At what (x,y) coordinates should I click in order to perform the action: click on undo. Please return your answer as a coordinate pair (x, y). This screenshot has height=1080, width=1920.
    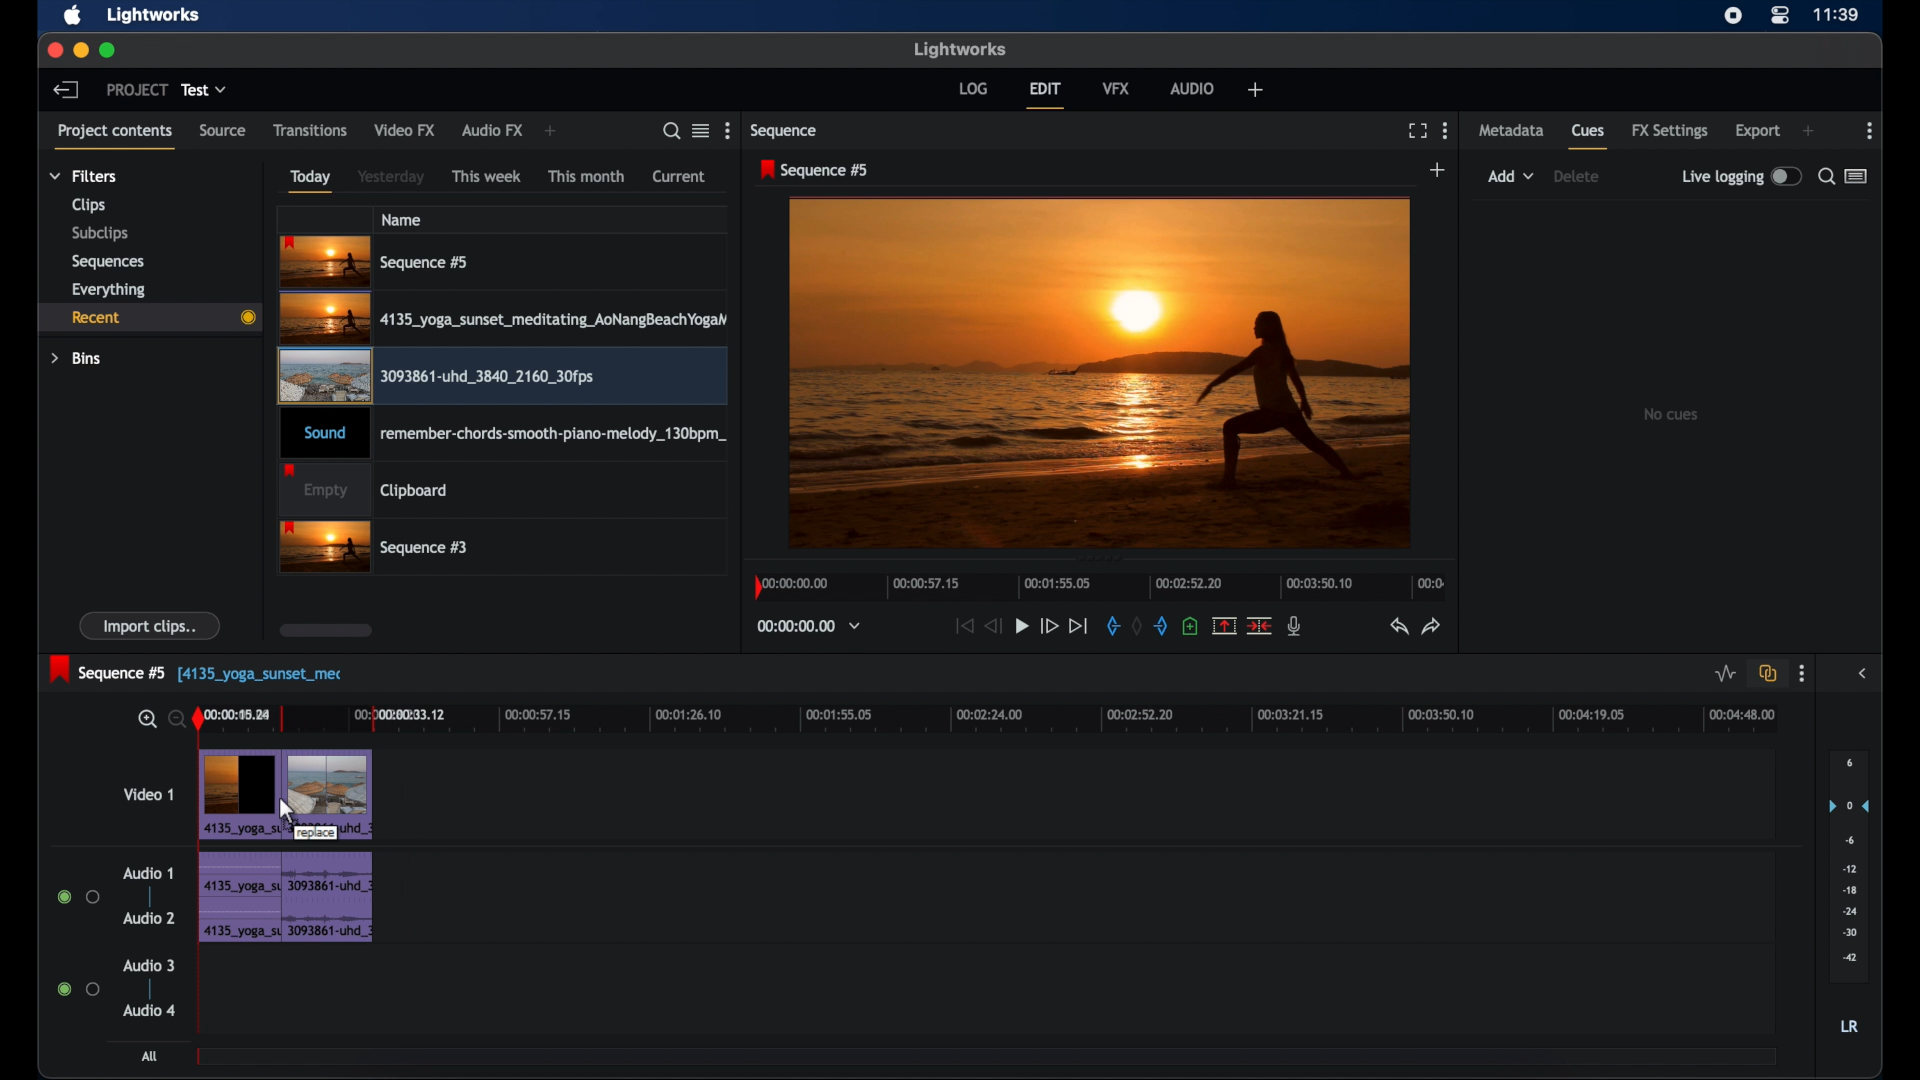
    Looking at the image, I should click on (1397, 627).